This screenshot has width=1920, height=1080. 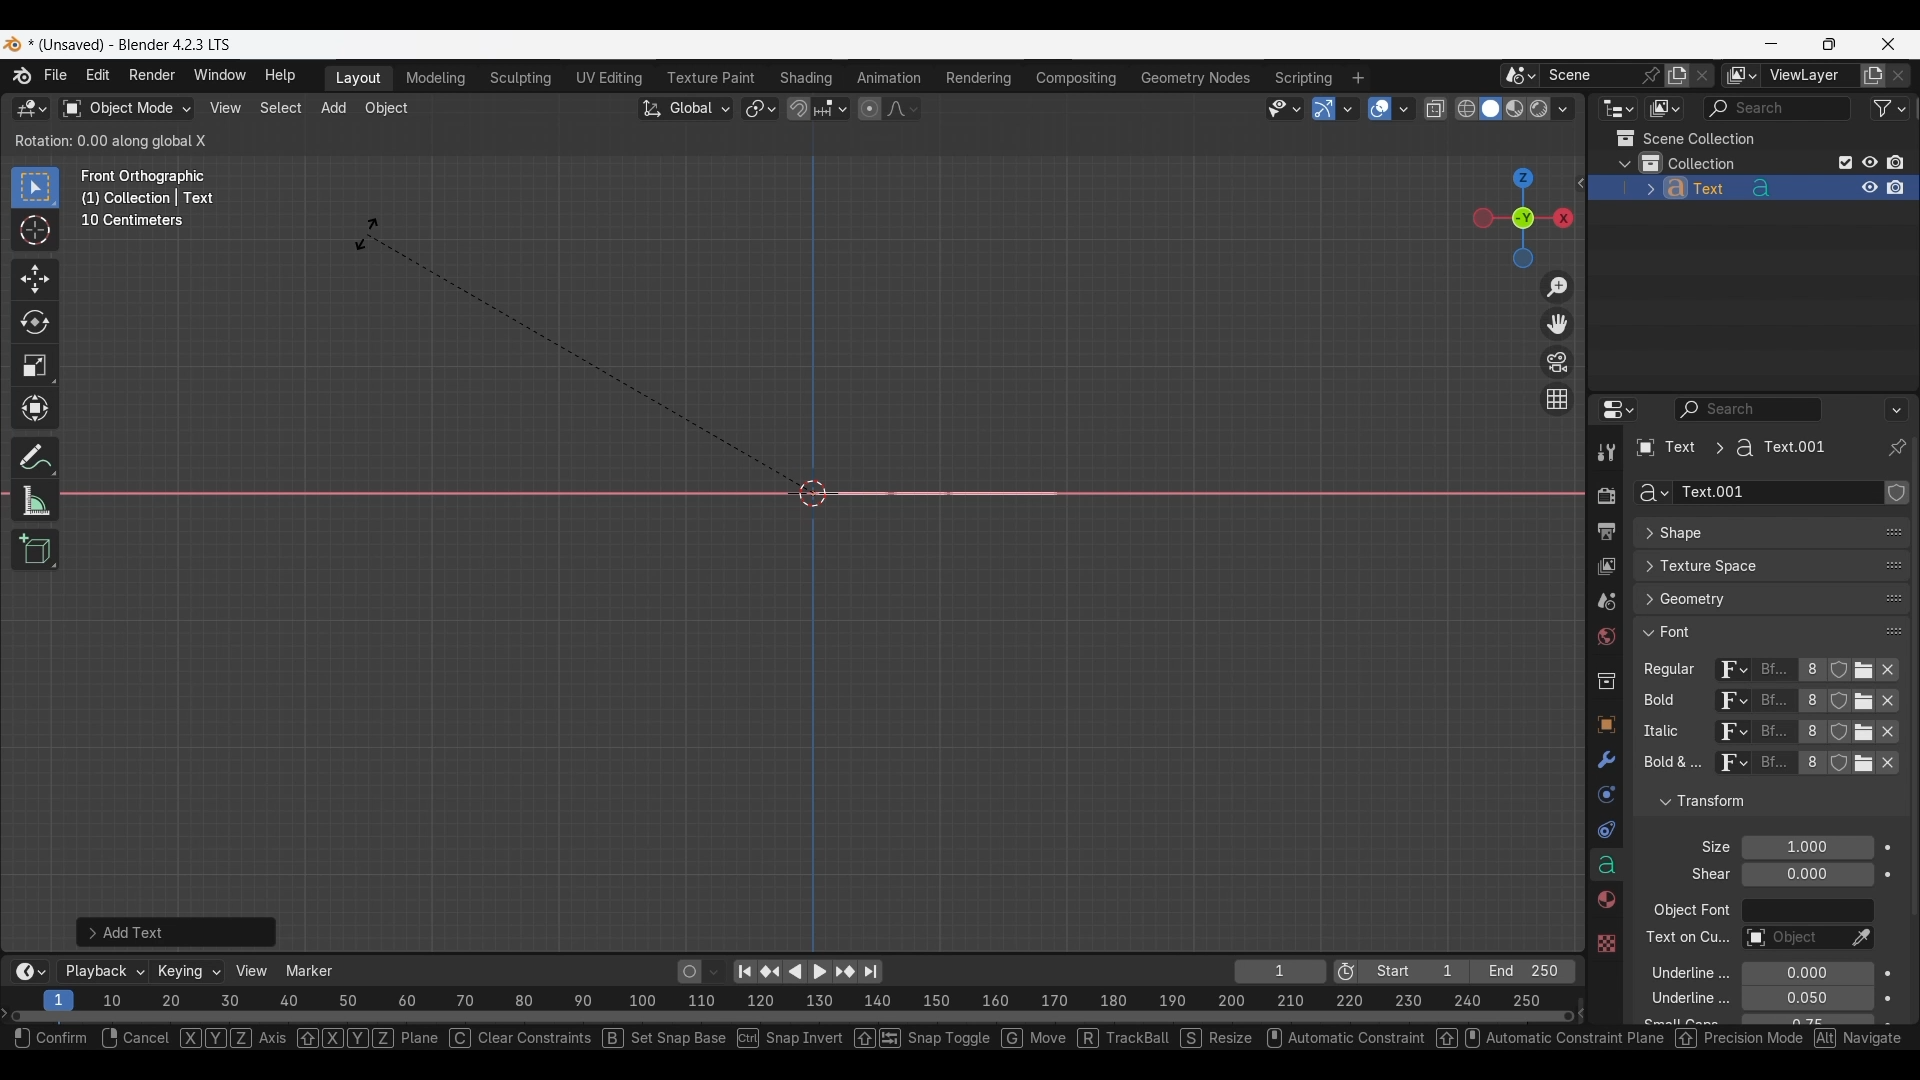 What do you see at coordinates (1746, 1042) in the screenshot?
I see `precision mode` at bounding box center [1746, 1042].